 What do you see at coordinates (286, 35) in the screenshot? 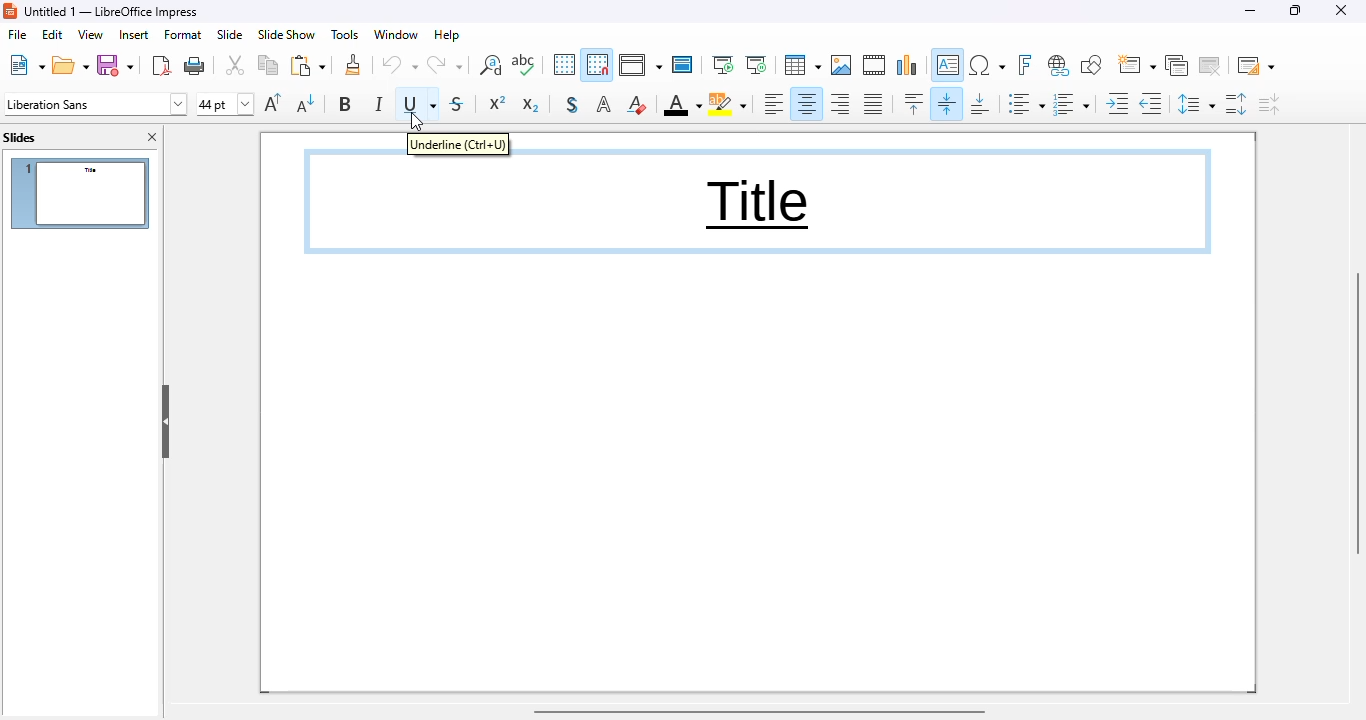
I see `slide show` at bounding box center [286, 35].